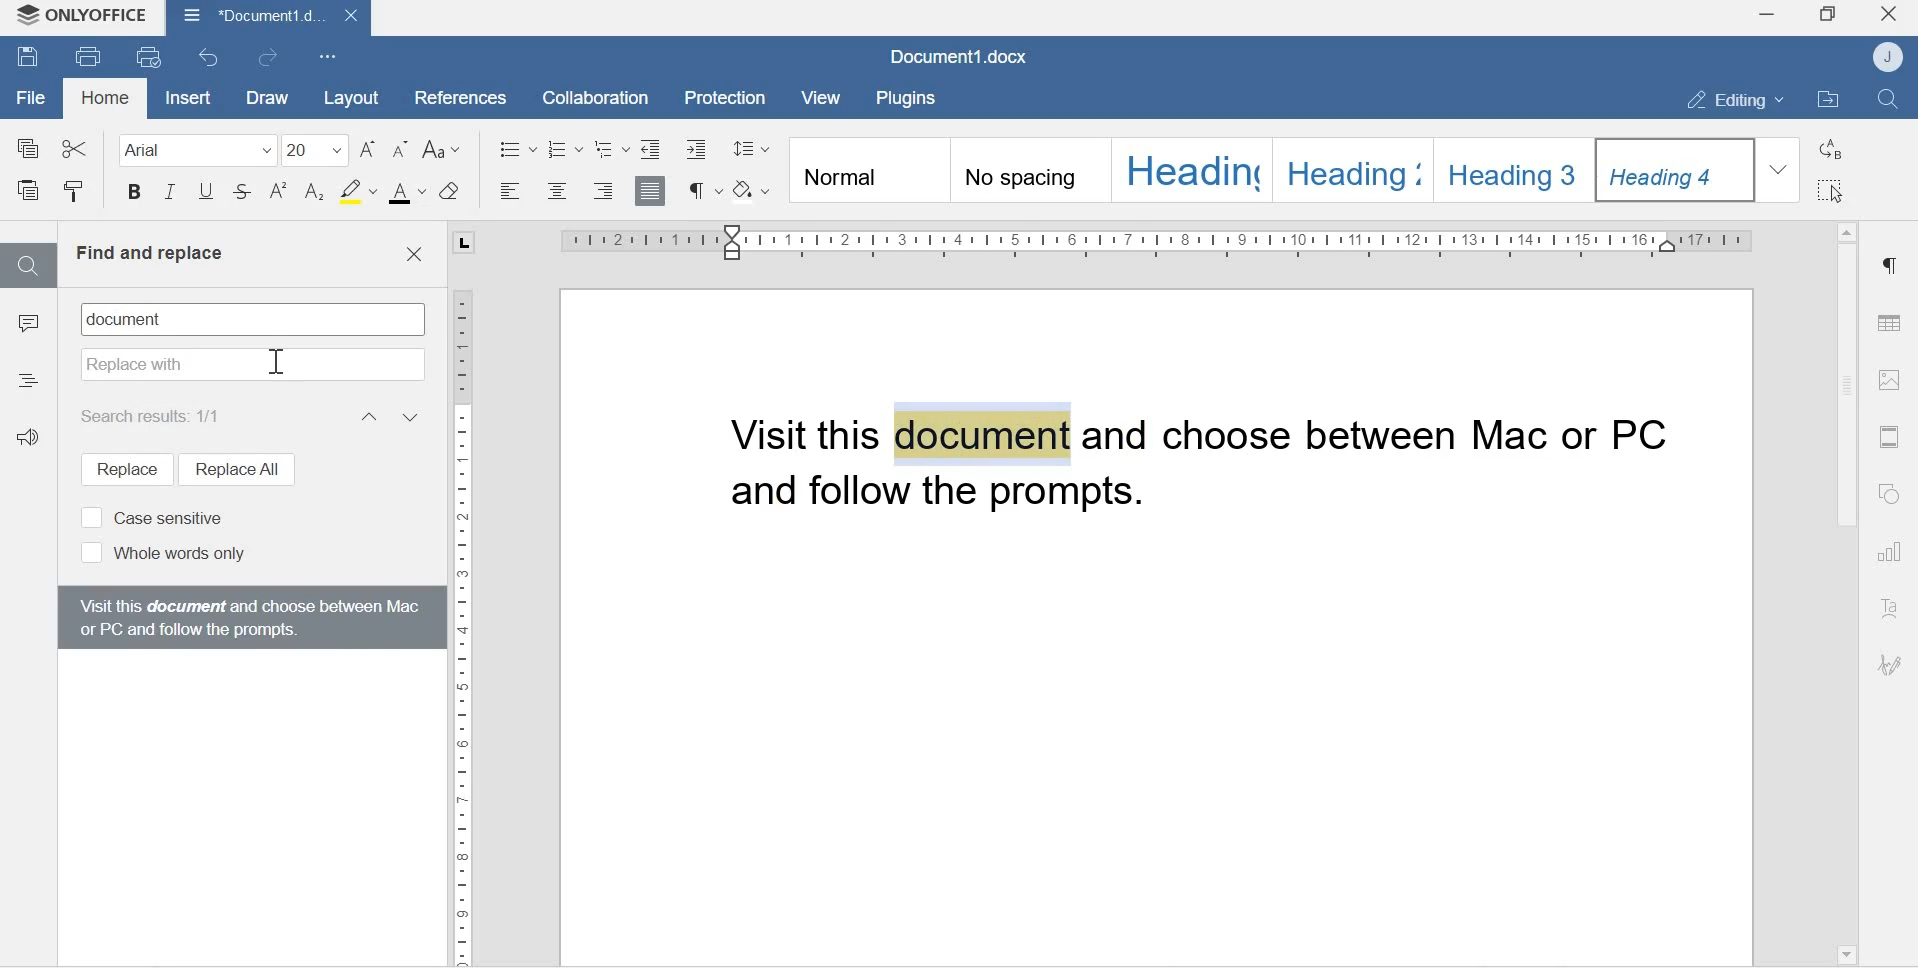 The height and width of the screenshot is (968, 1918). Describe the element at coordinates (264, 98) in the screenshot. I see `Draw` at that location.